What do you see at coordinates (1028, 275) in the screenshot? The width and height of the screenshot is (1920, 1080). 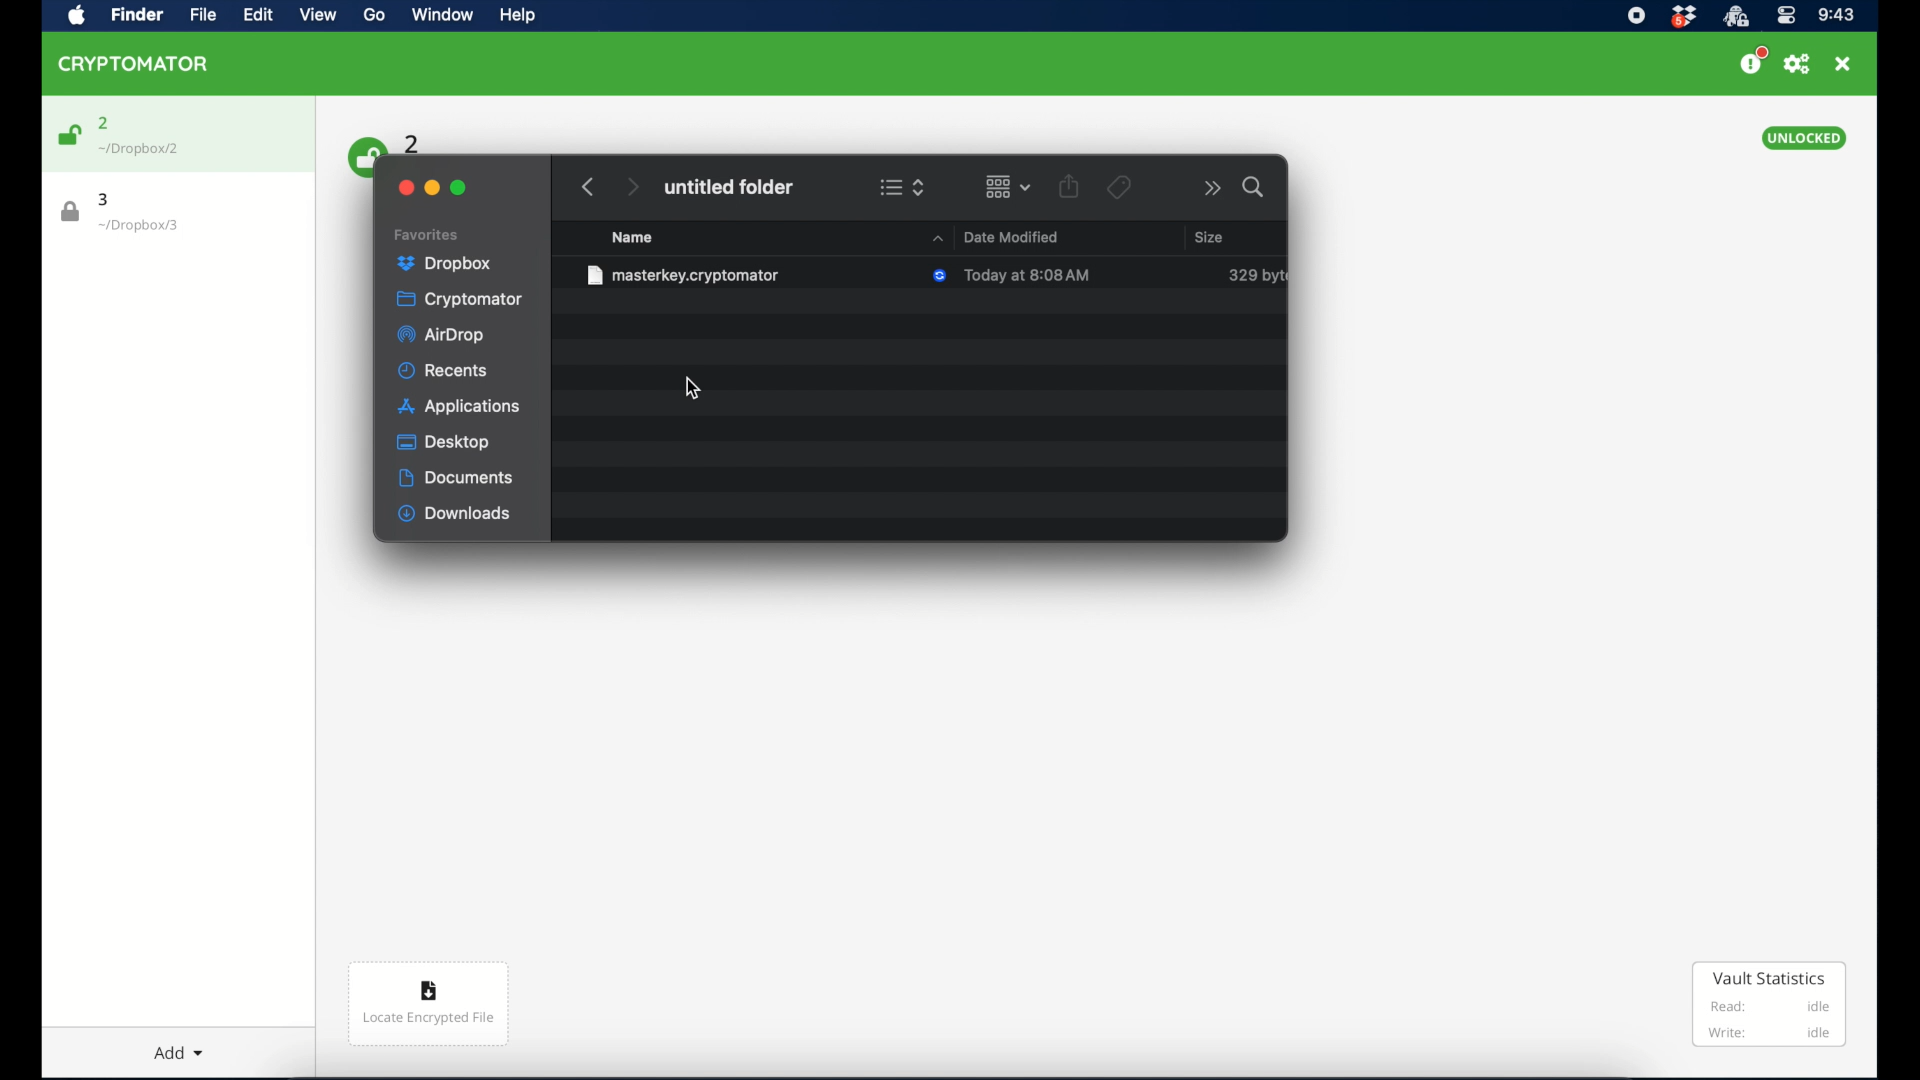 I see `date` at bounding box center [1028, 275].